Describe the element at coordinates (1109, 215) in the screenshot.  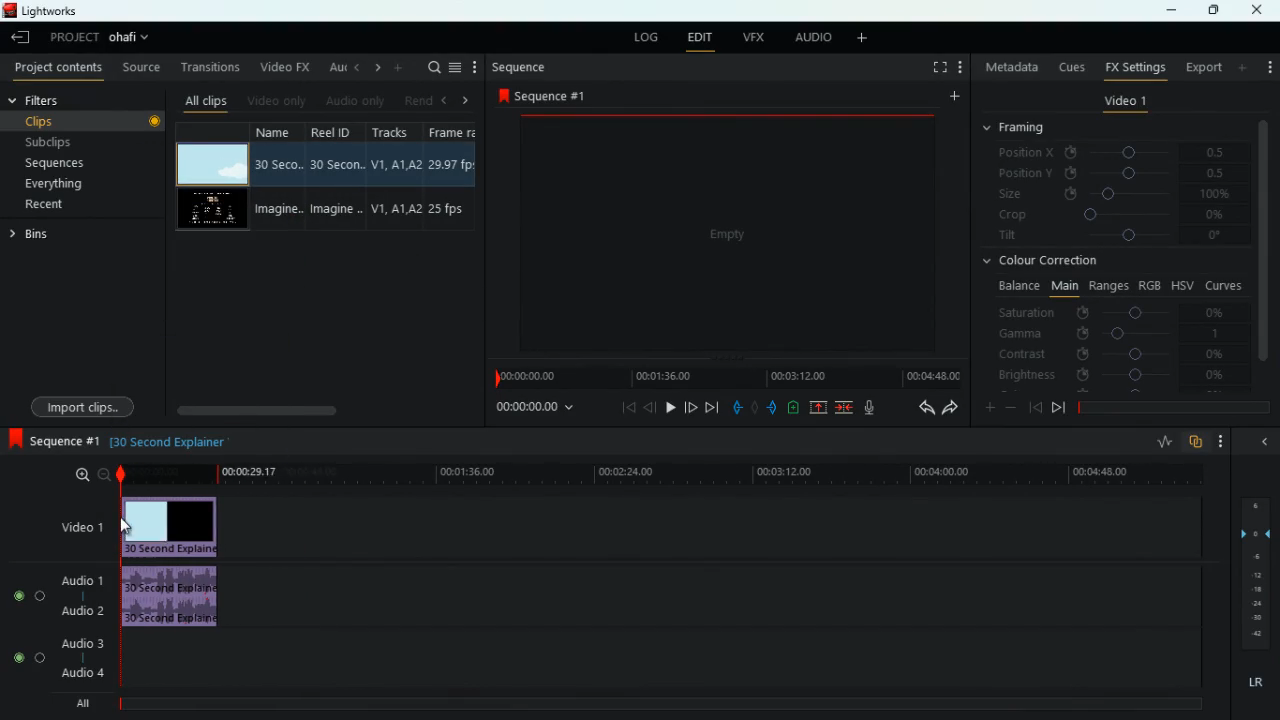
I see `crop` at that location.